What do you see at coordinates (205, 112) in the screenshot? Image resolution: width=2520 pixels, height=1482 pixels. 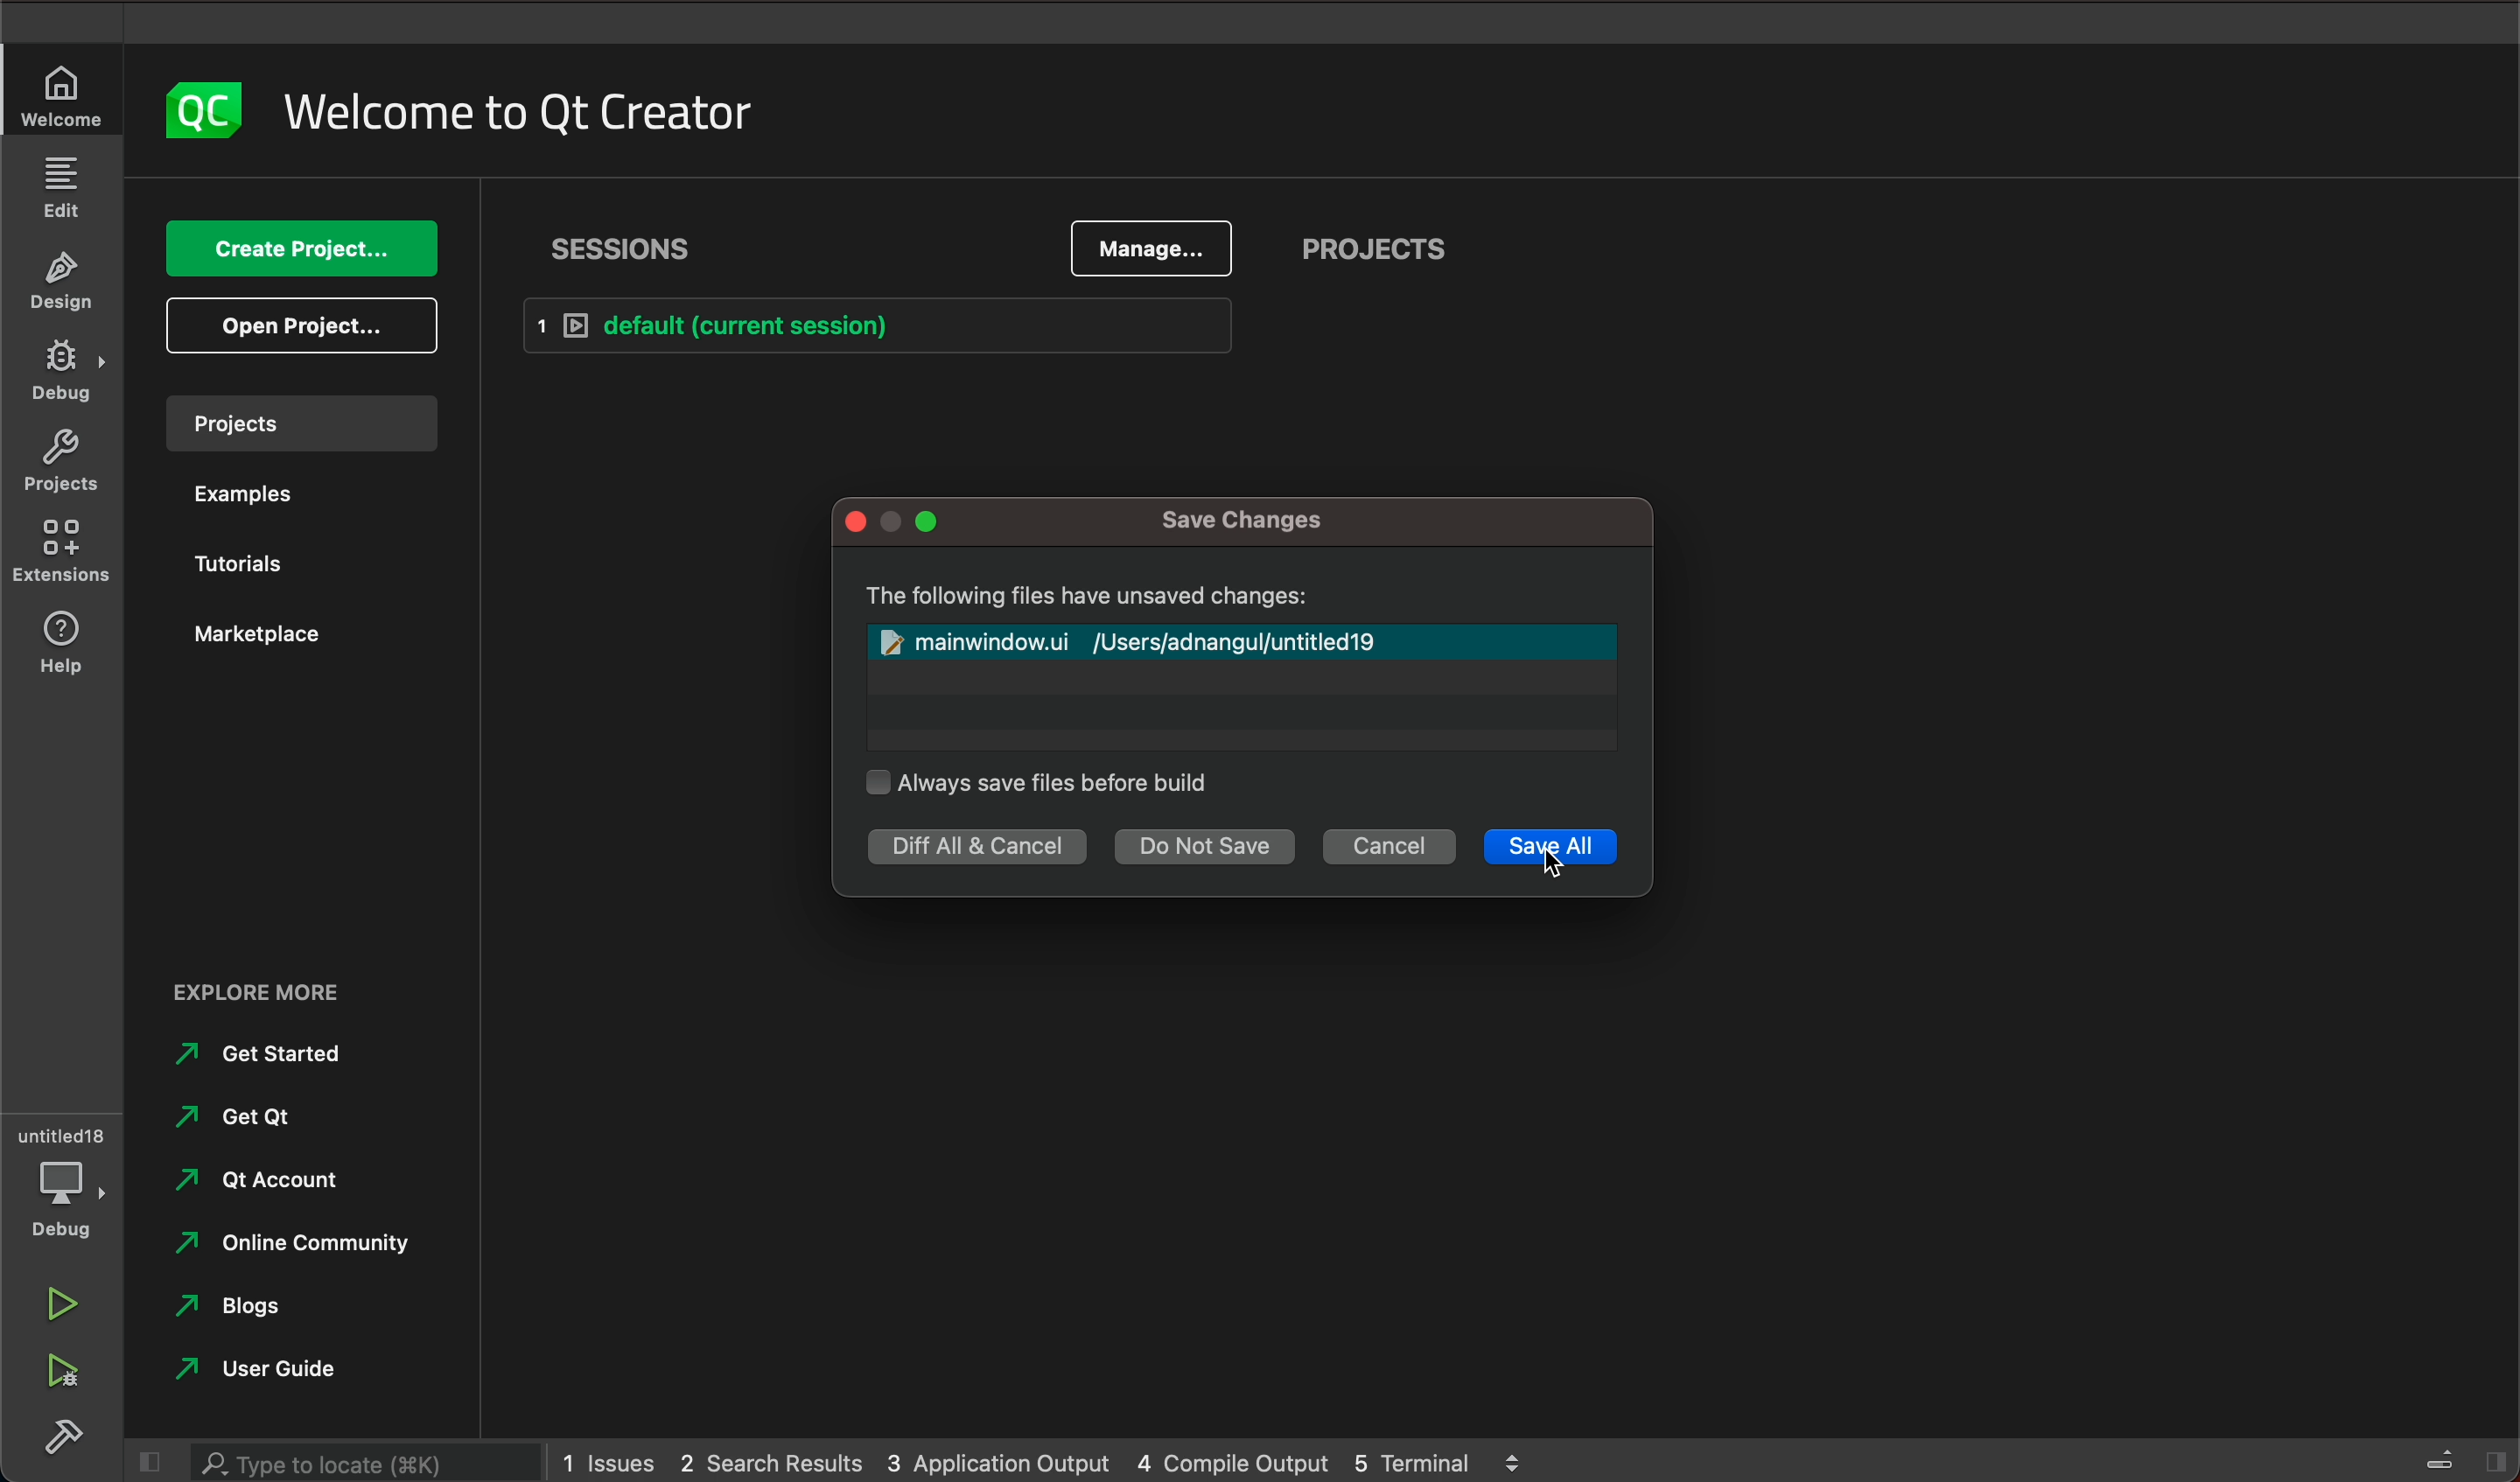 I see `logo` at bounding box center [205, 112].